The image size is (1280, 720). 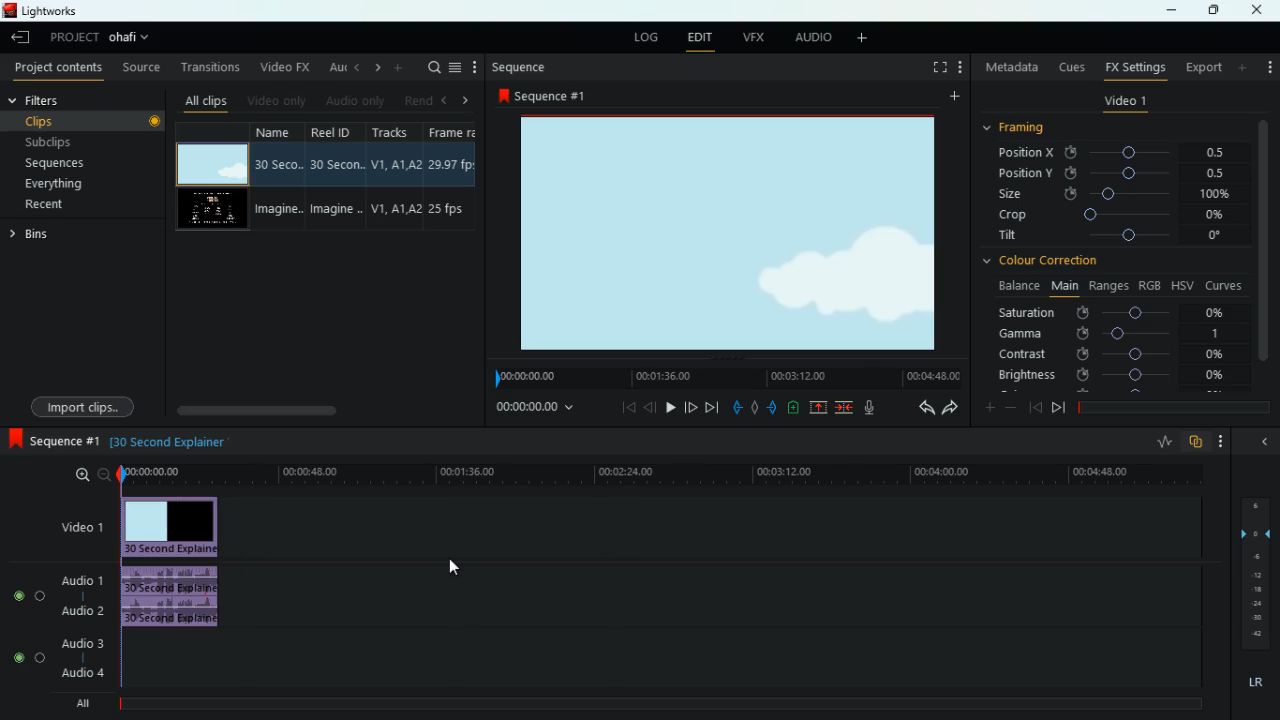 What do you see at coordinates (1110, 374) in the screenshot?
I see `brightness` at bounding box center [1110, 374].